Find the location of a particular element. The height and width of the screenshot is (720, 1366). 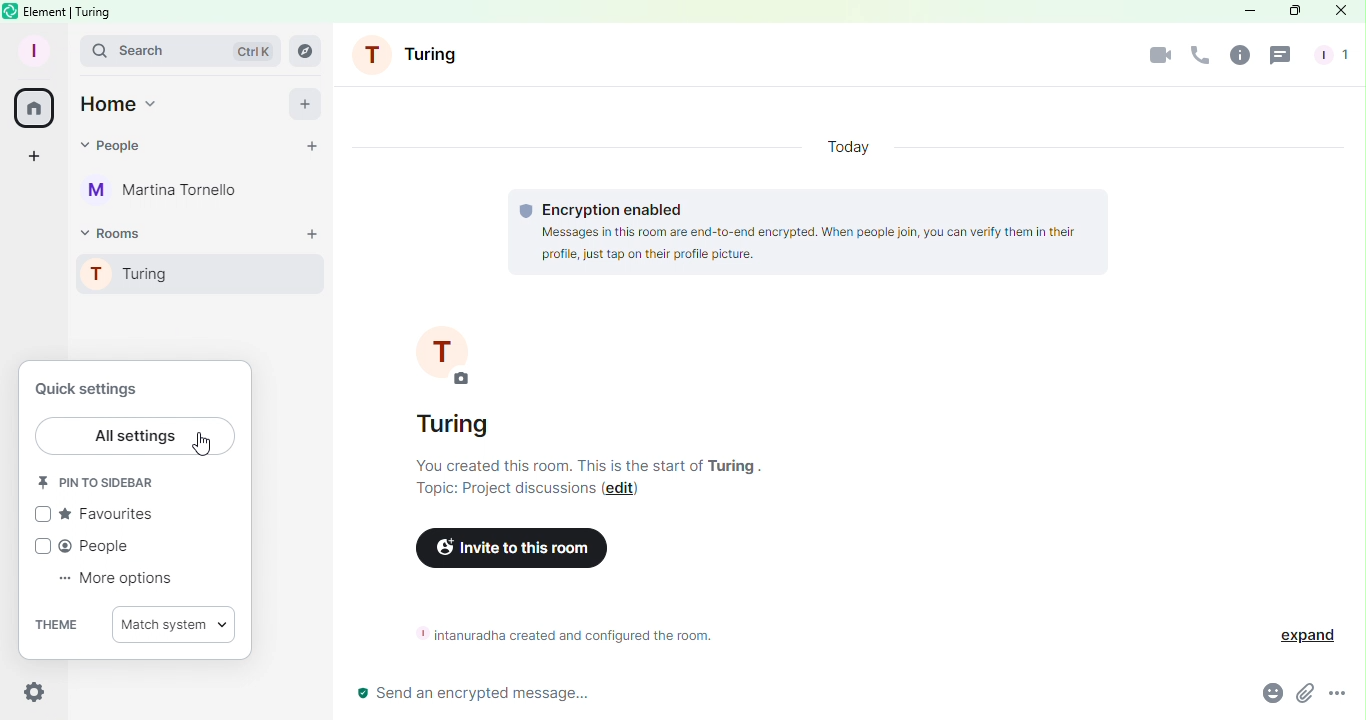

You created this room. This is the start of is located at coordinates (559, 465).